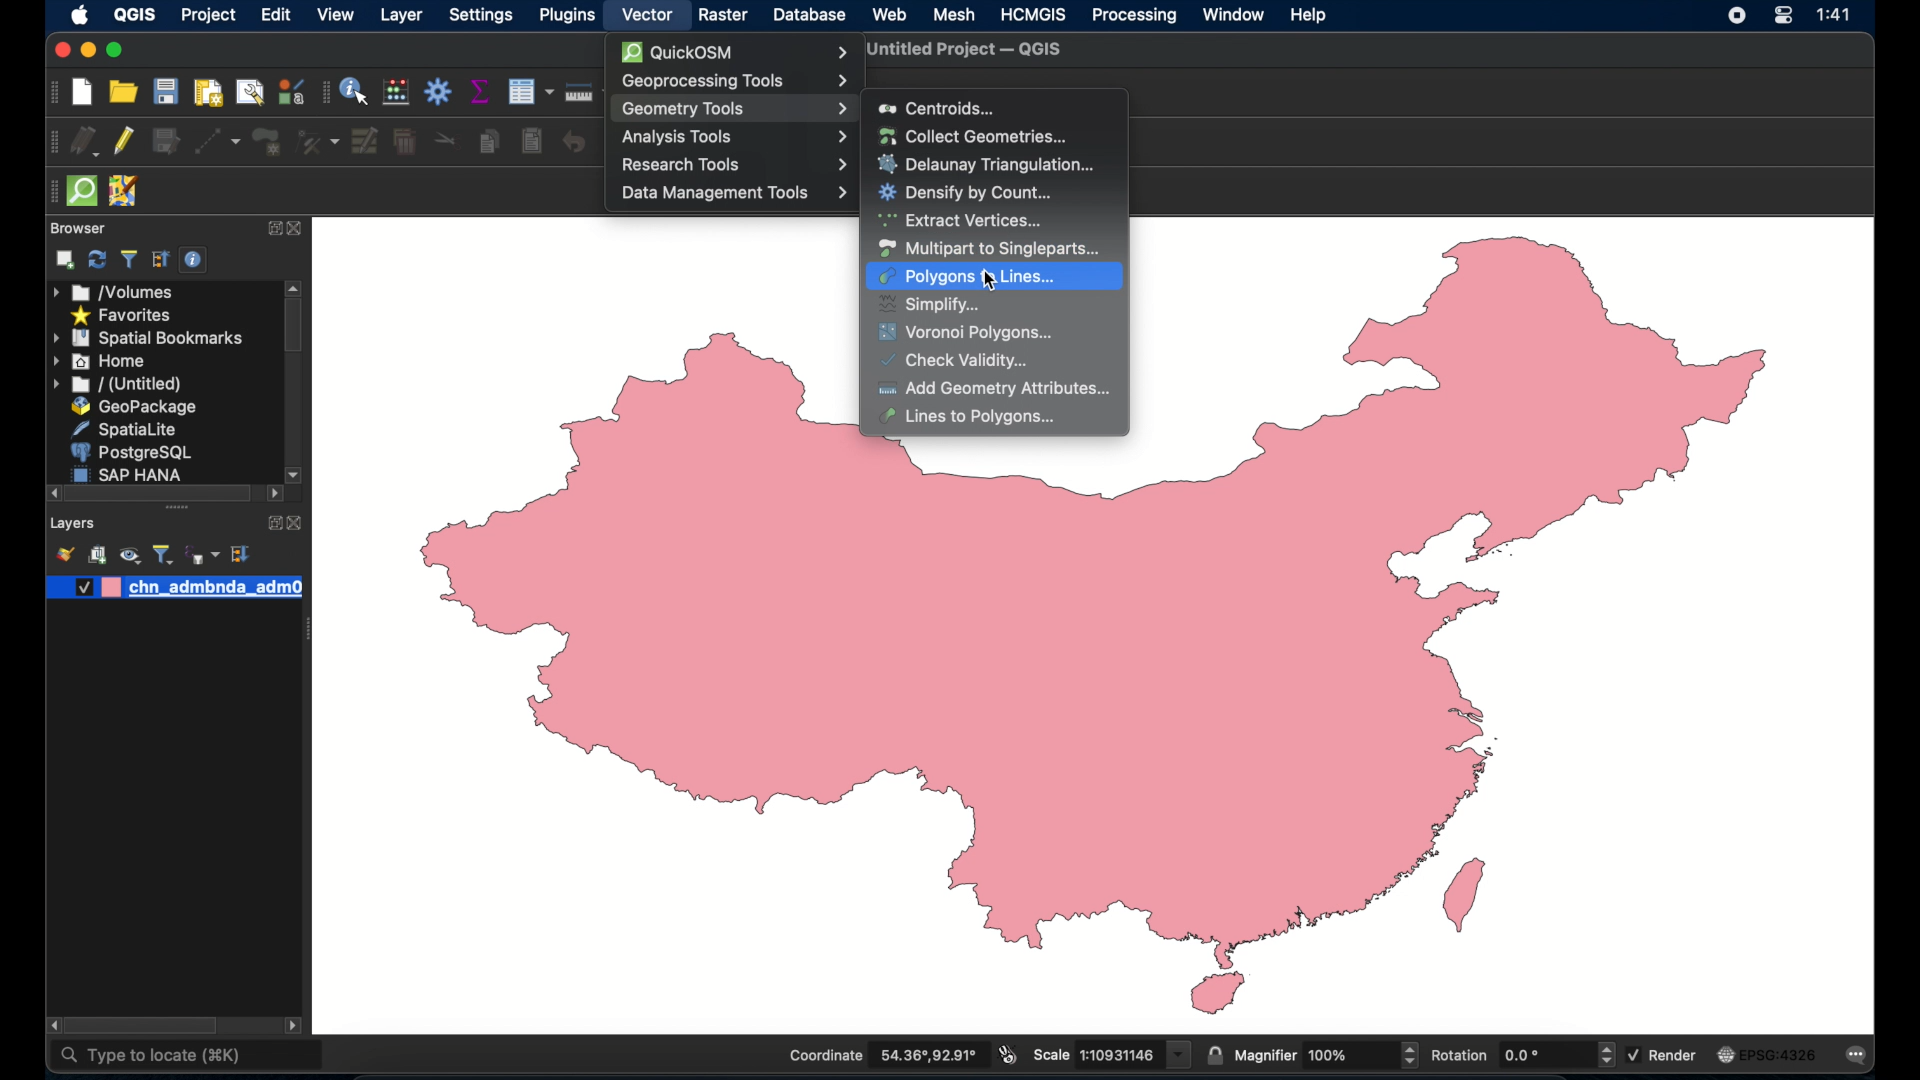 This screenshot has width=1920, height=1080. Describe the element at coordinates (399, 16) in the screenshot. I see `layer` at that location.